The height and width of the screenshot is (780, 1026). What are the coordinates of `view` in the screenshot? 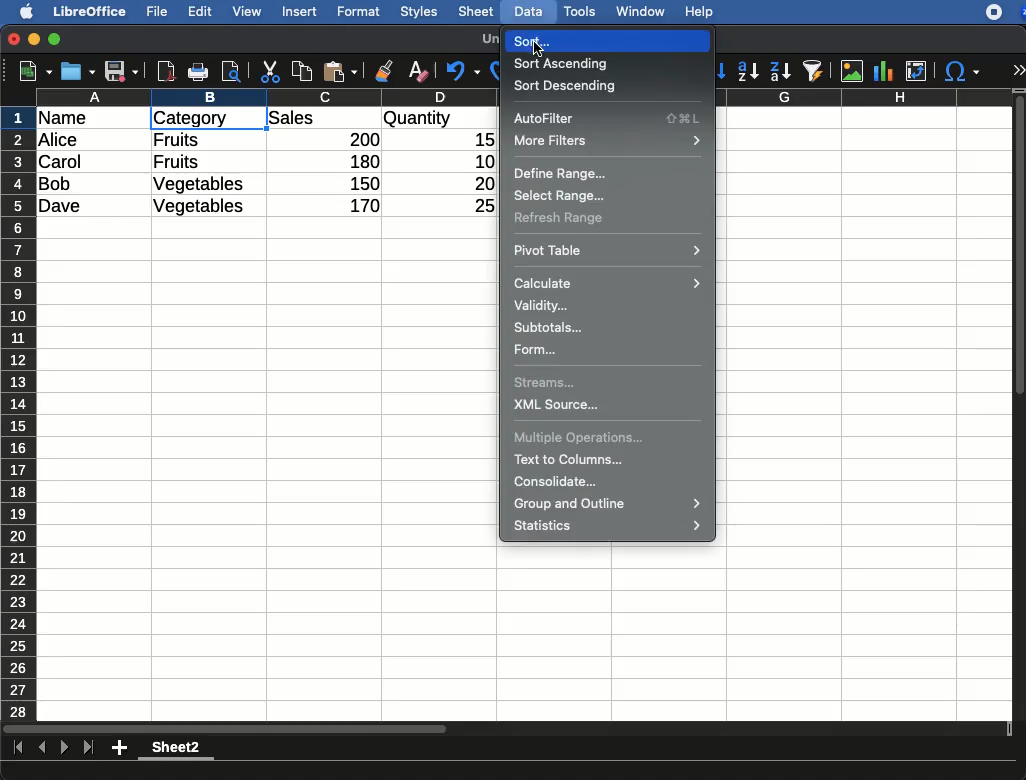 It's located at (247, 11).